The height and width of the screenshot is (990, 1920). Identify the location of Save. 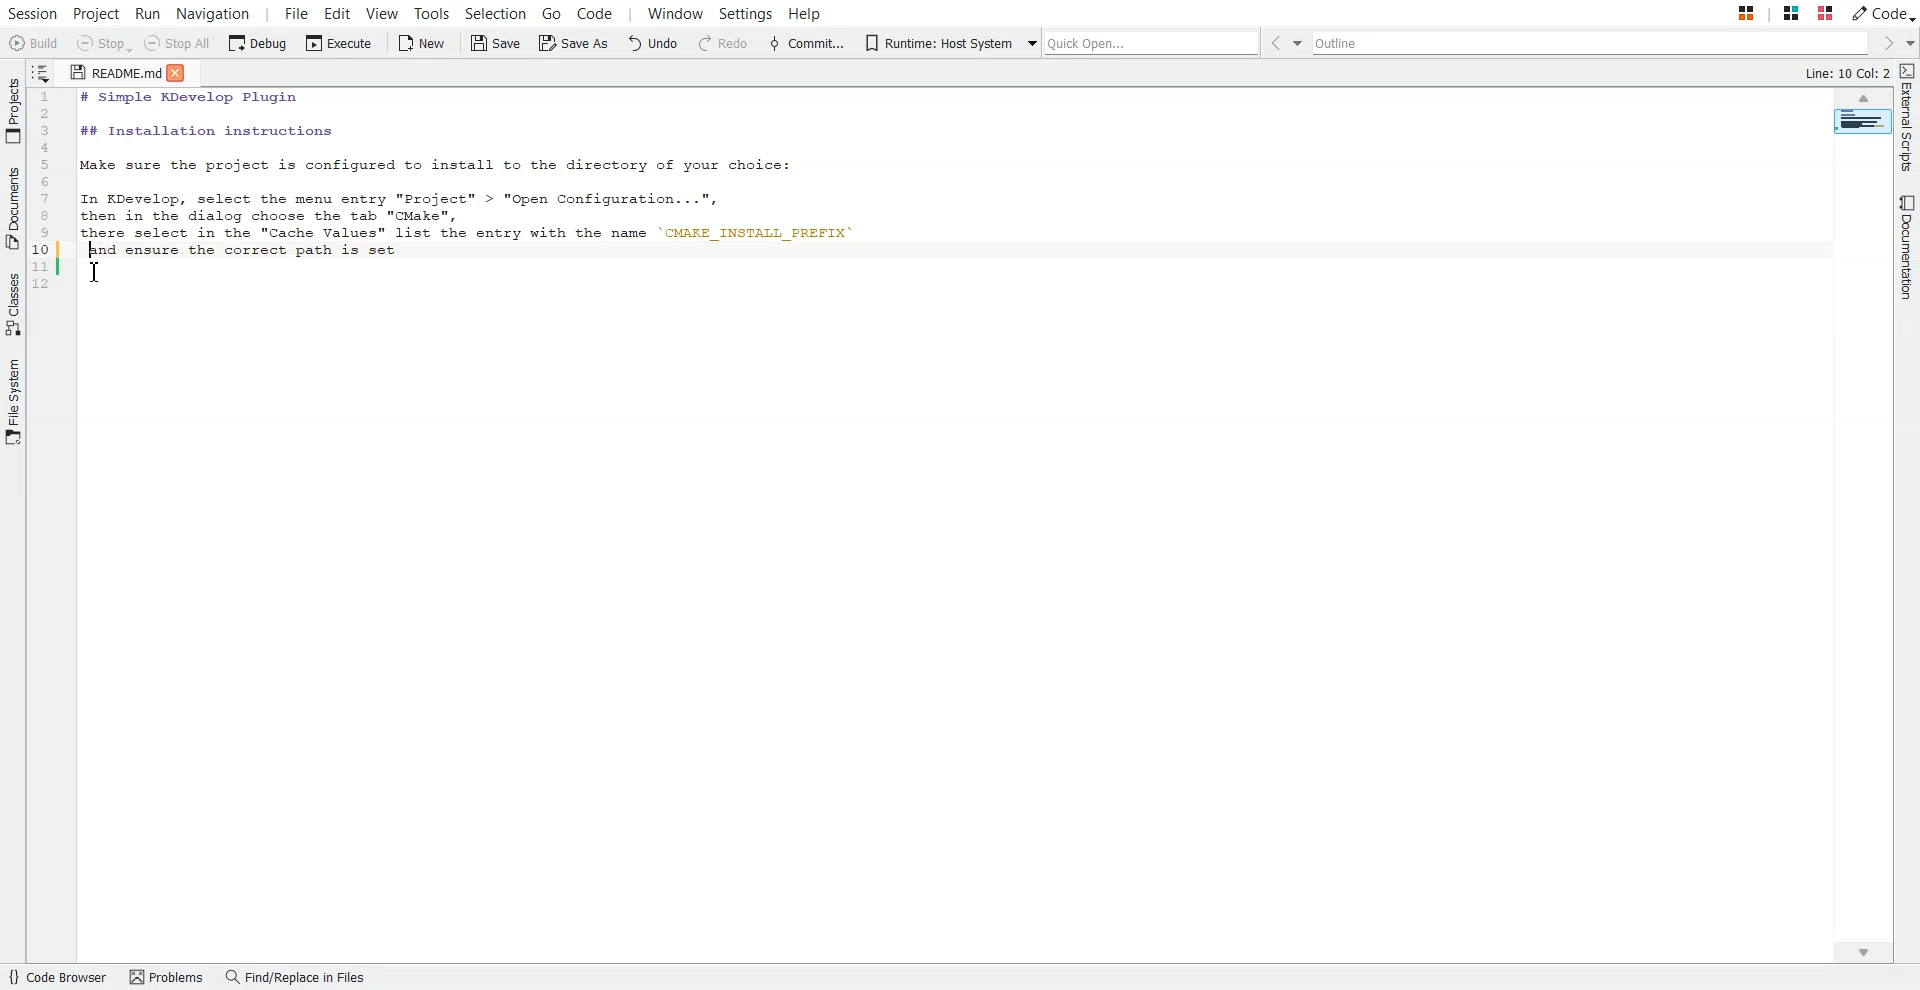
(496, 44).